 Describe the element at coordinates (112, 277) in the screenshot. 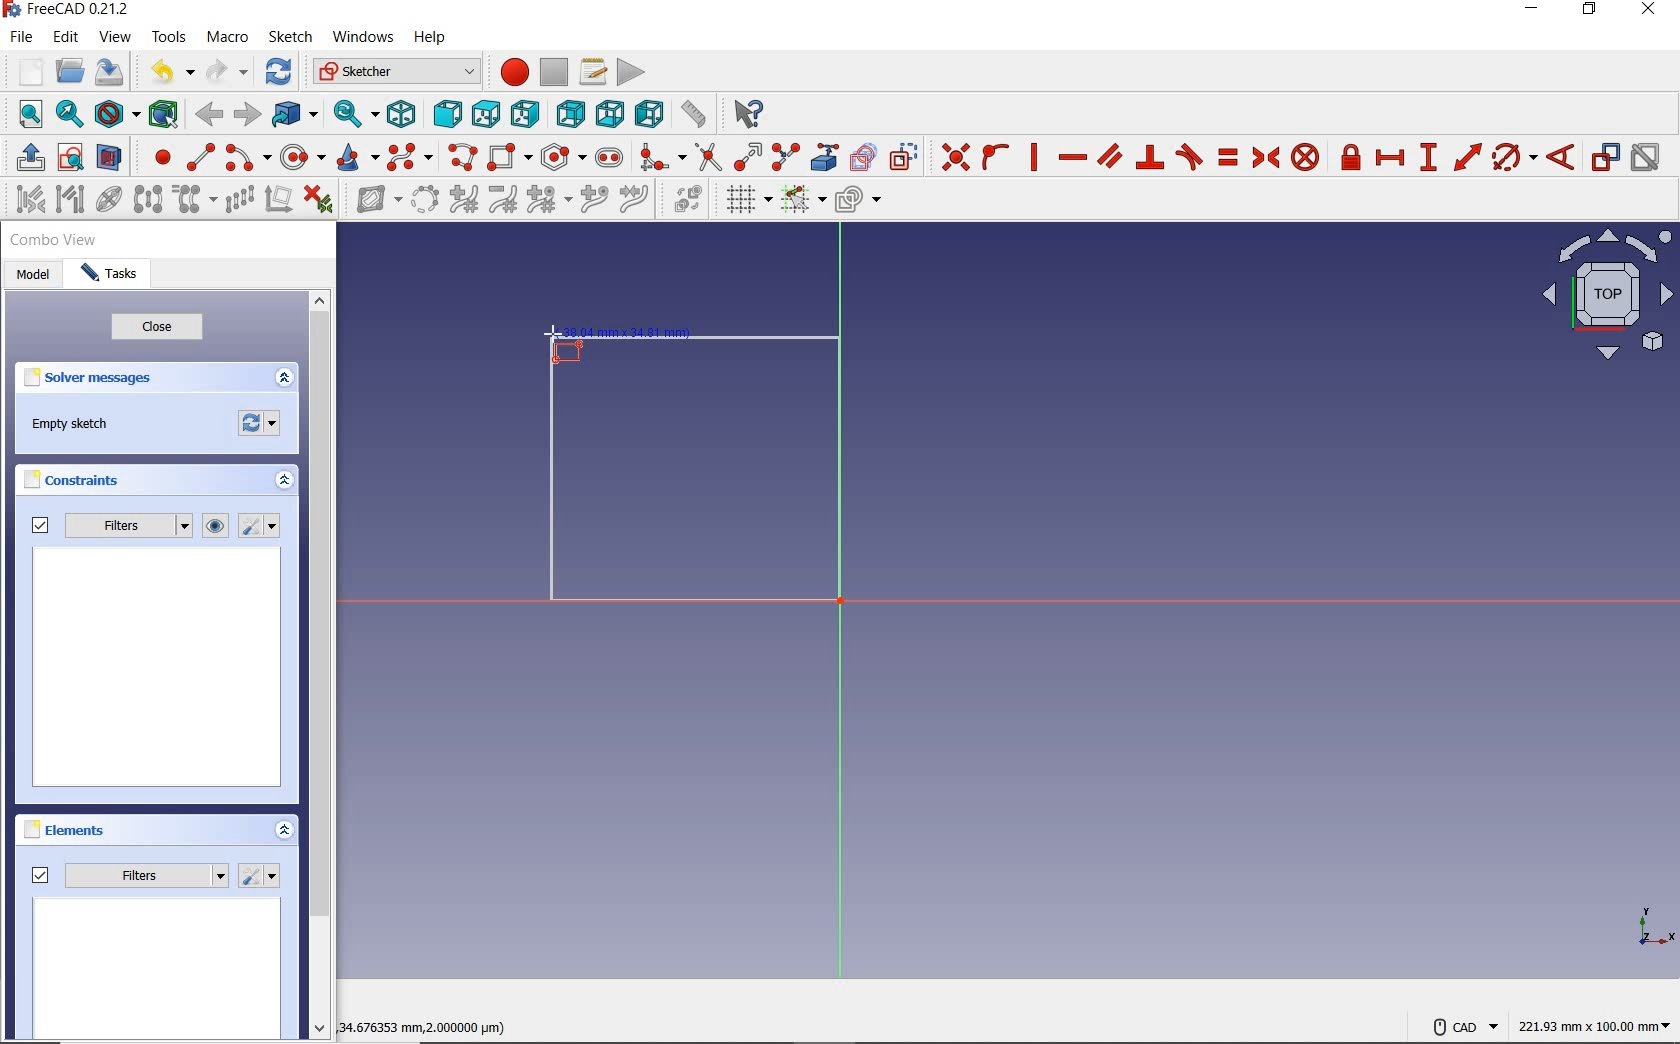

I see `tasks` at that location.